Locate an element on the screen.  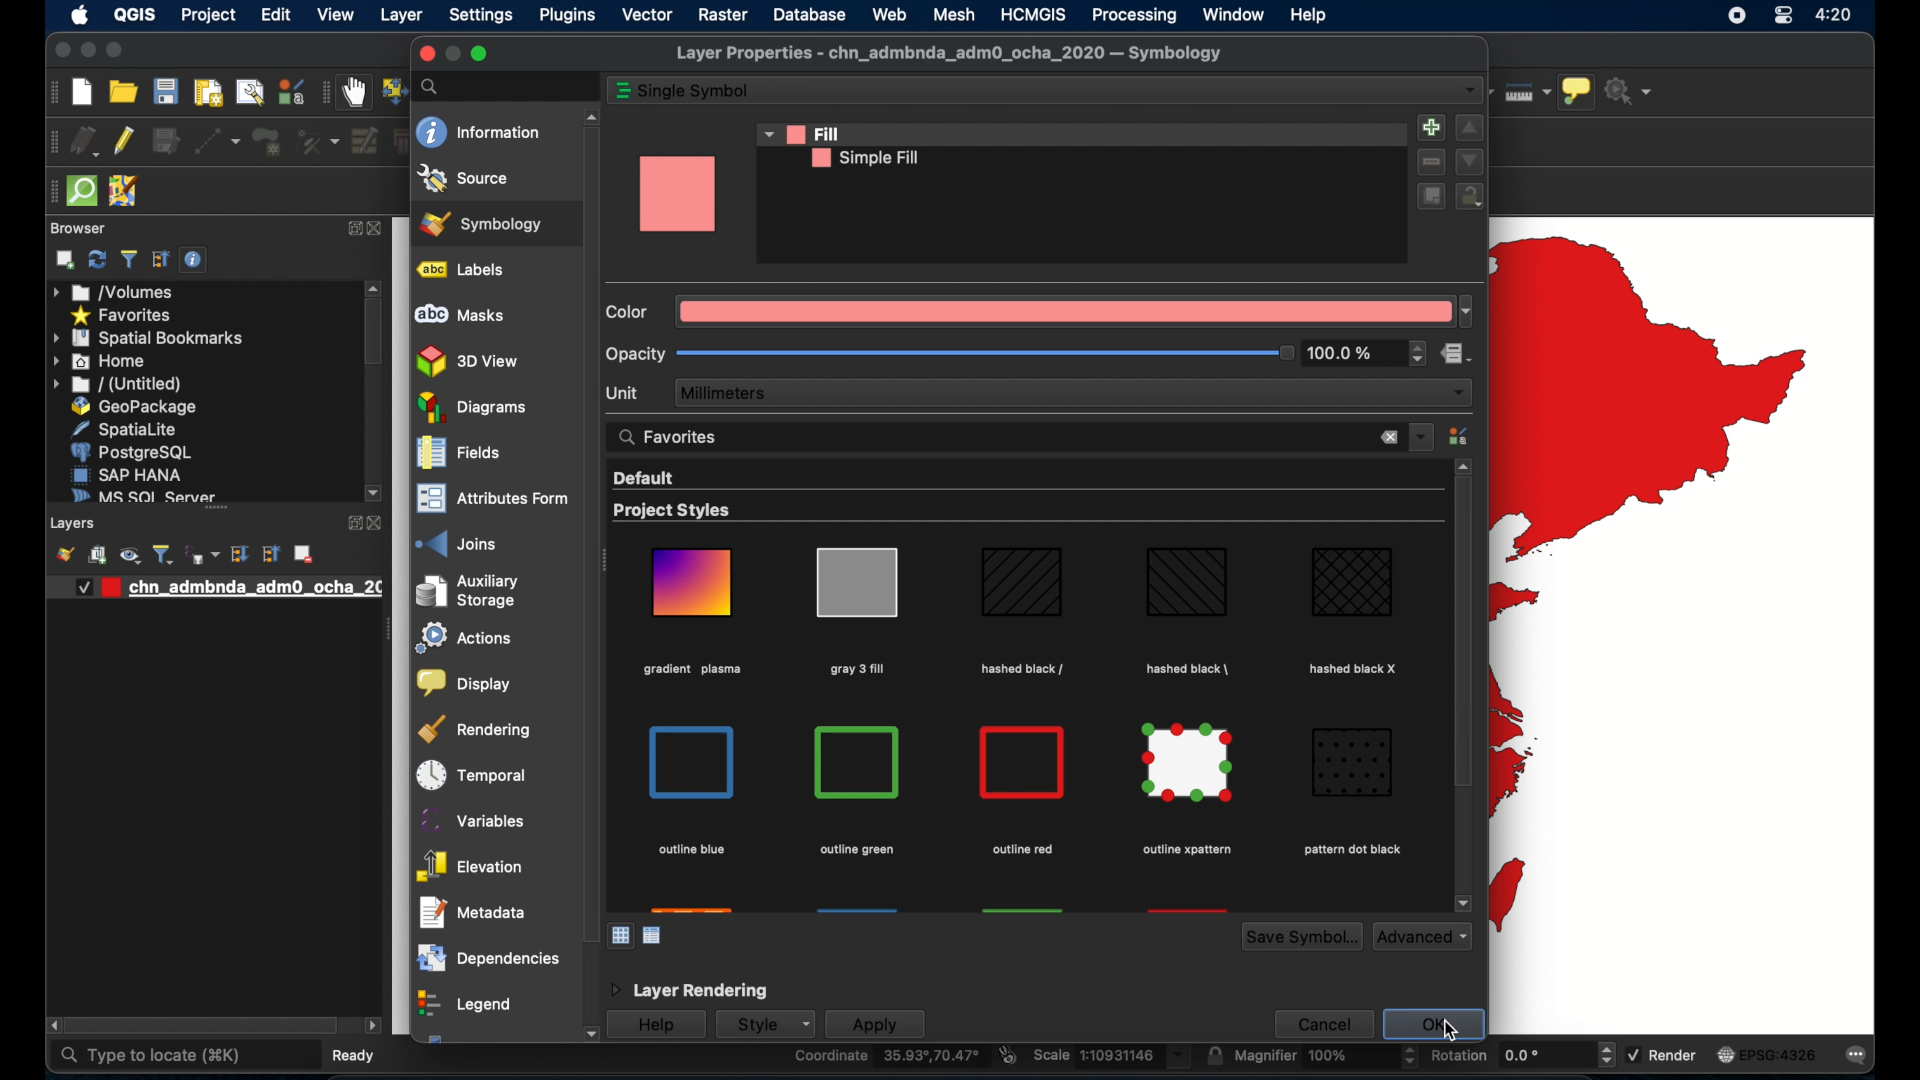
new project is located at coordinates (83, 92).